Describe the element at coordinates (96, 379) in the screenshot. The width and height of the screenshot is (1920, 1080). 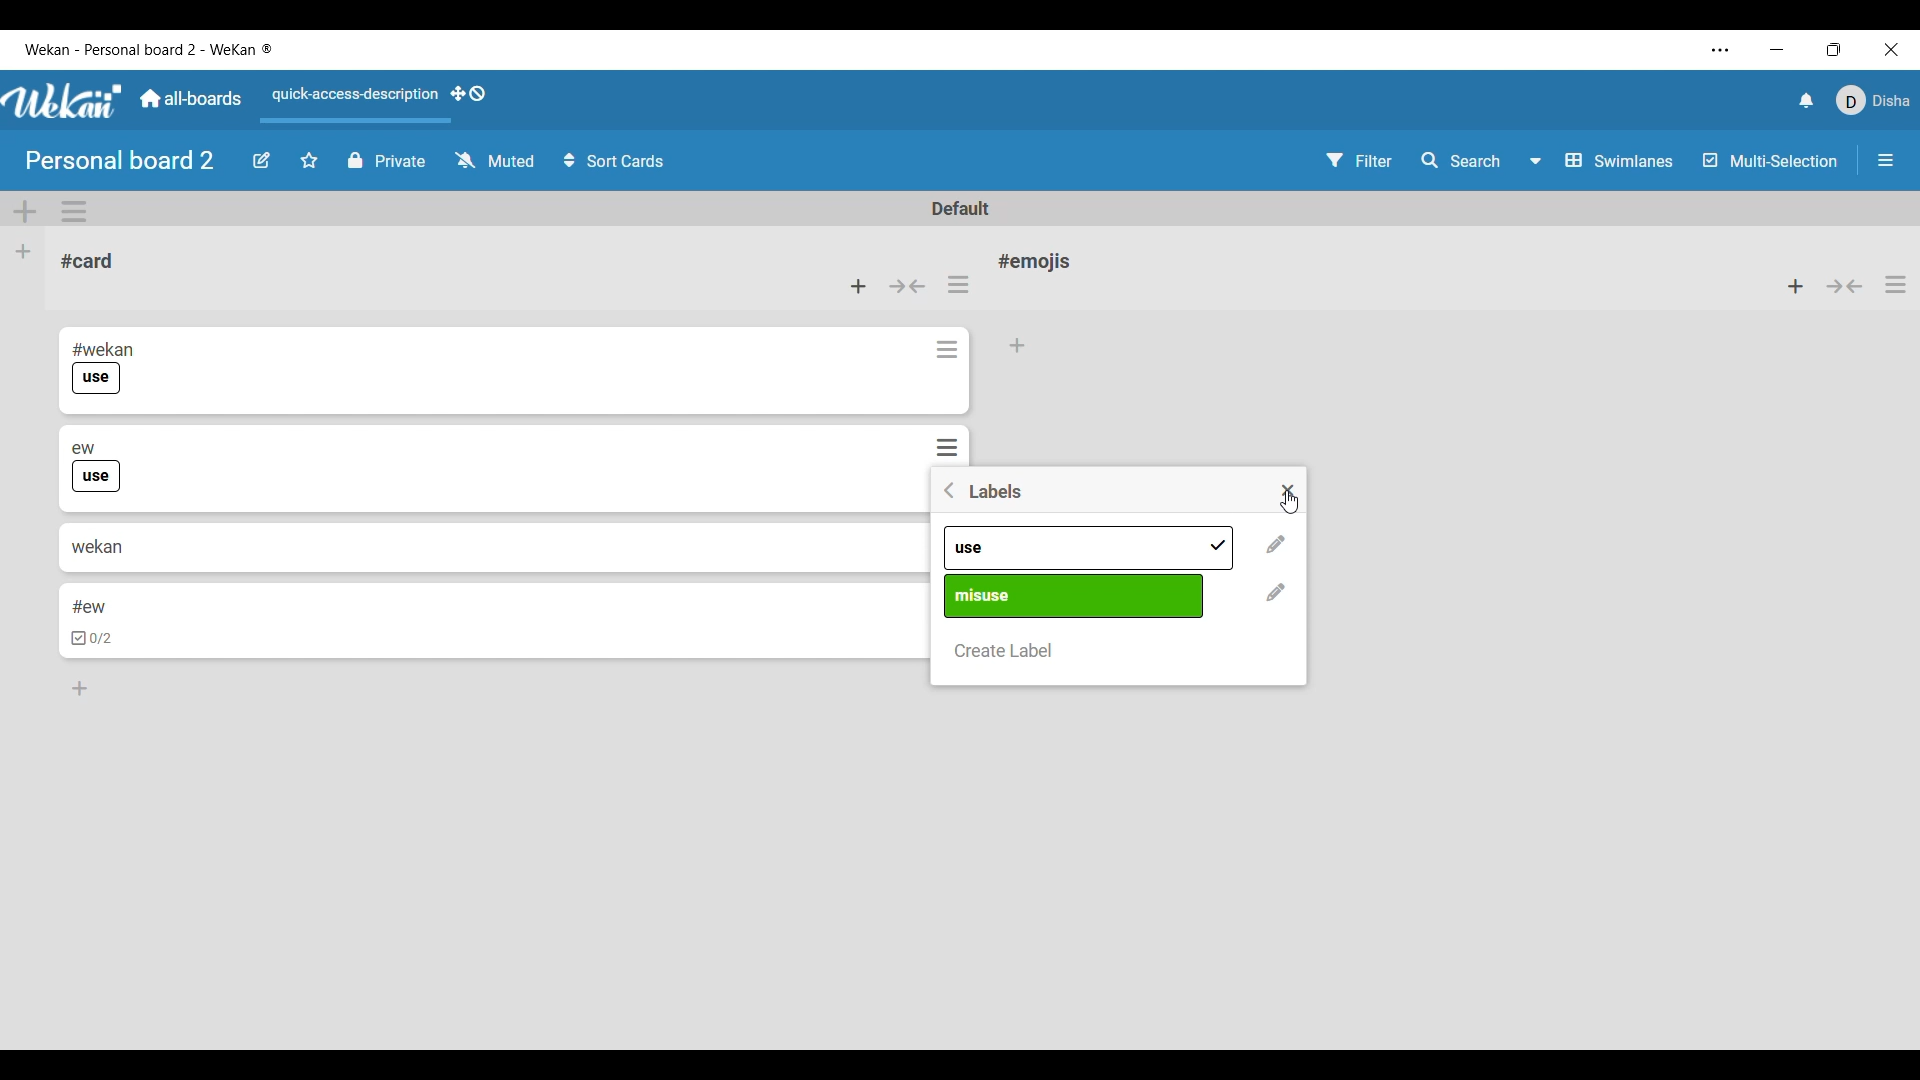
I see `use` at that location.